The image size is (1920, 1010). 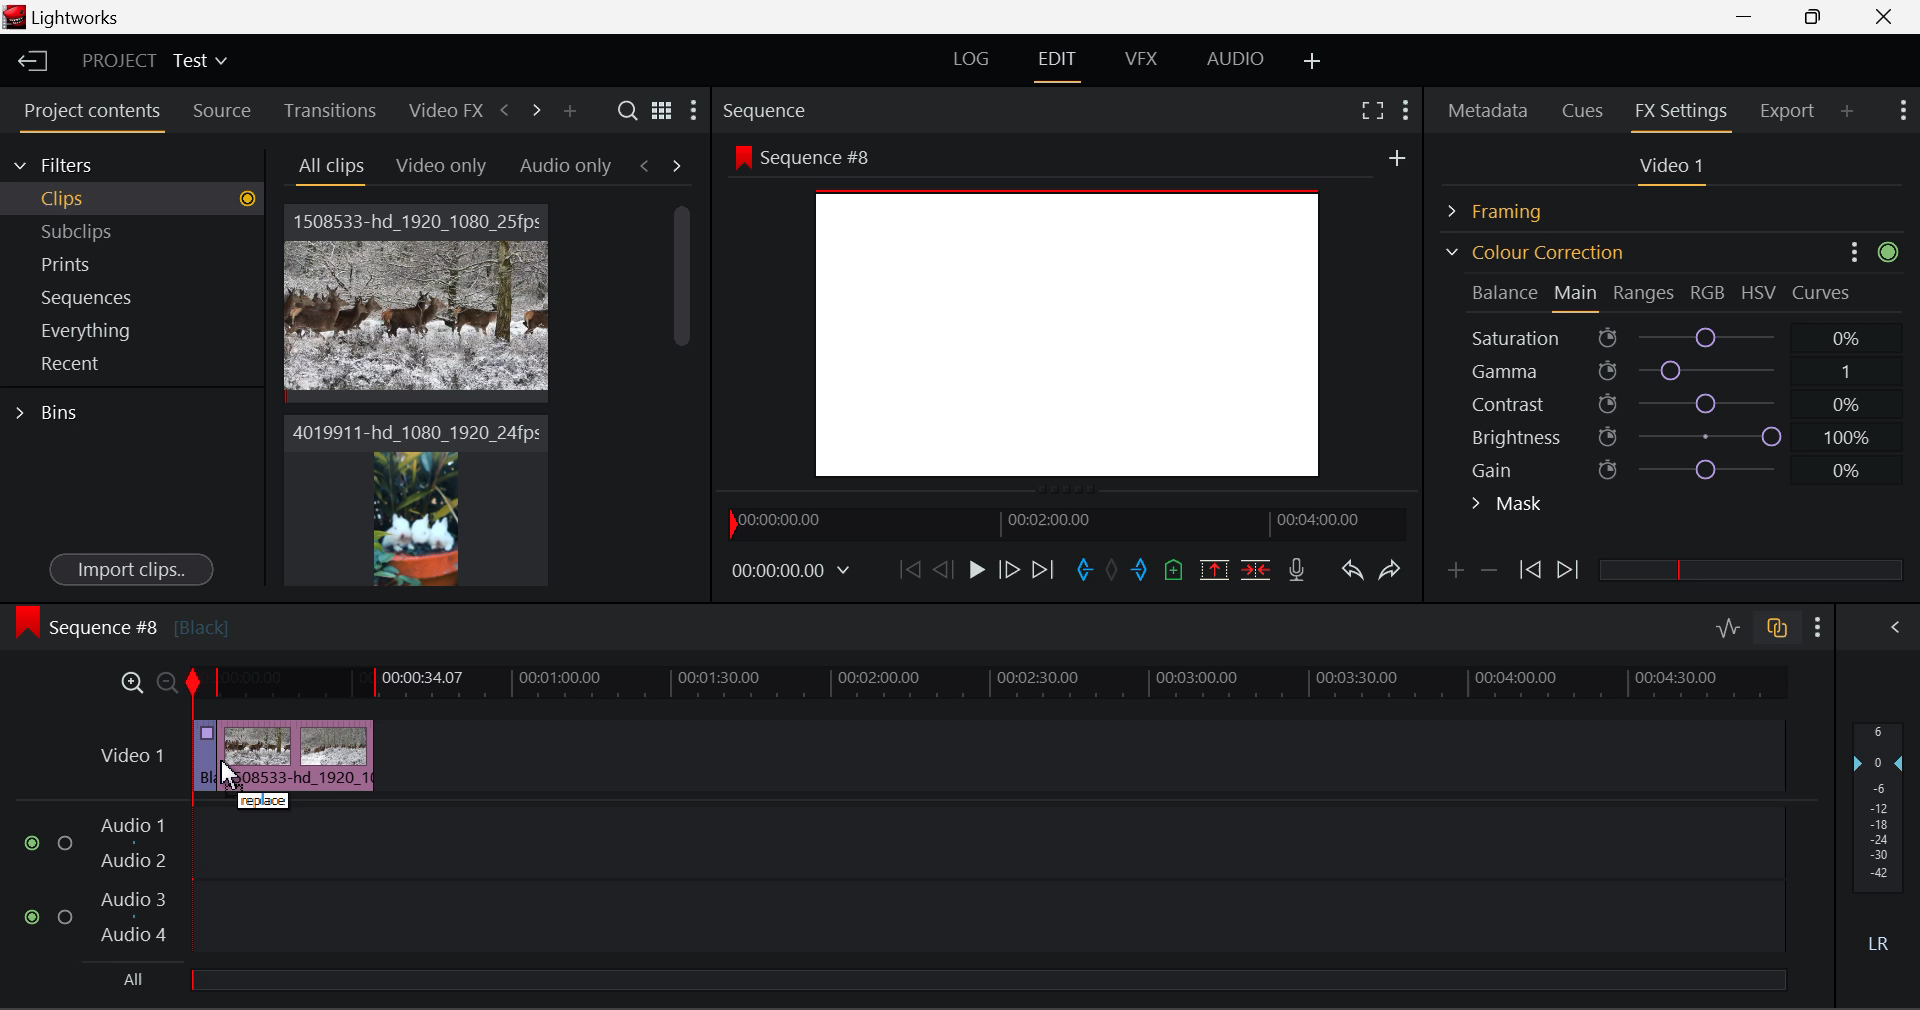 What do you see at coordinates (1751, 17) in the screenshot?
I see `Restore Down` at bounding box center [1751, 17].